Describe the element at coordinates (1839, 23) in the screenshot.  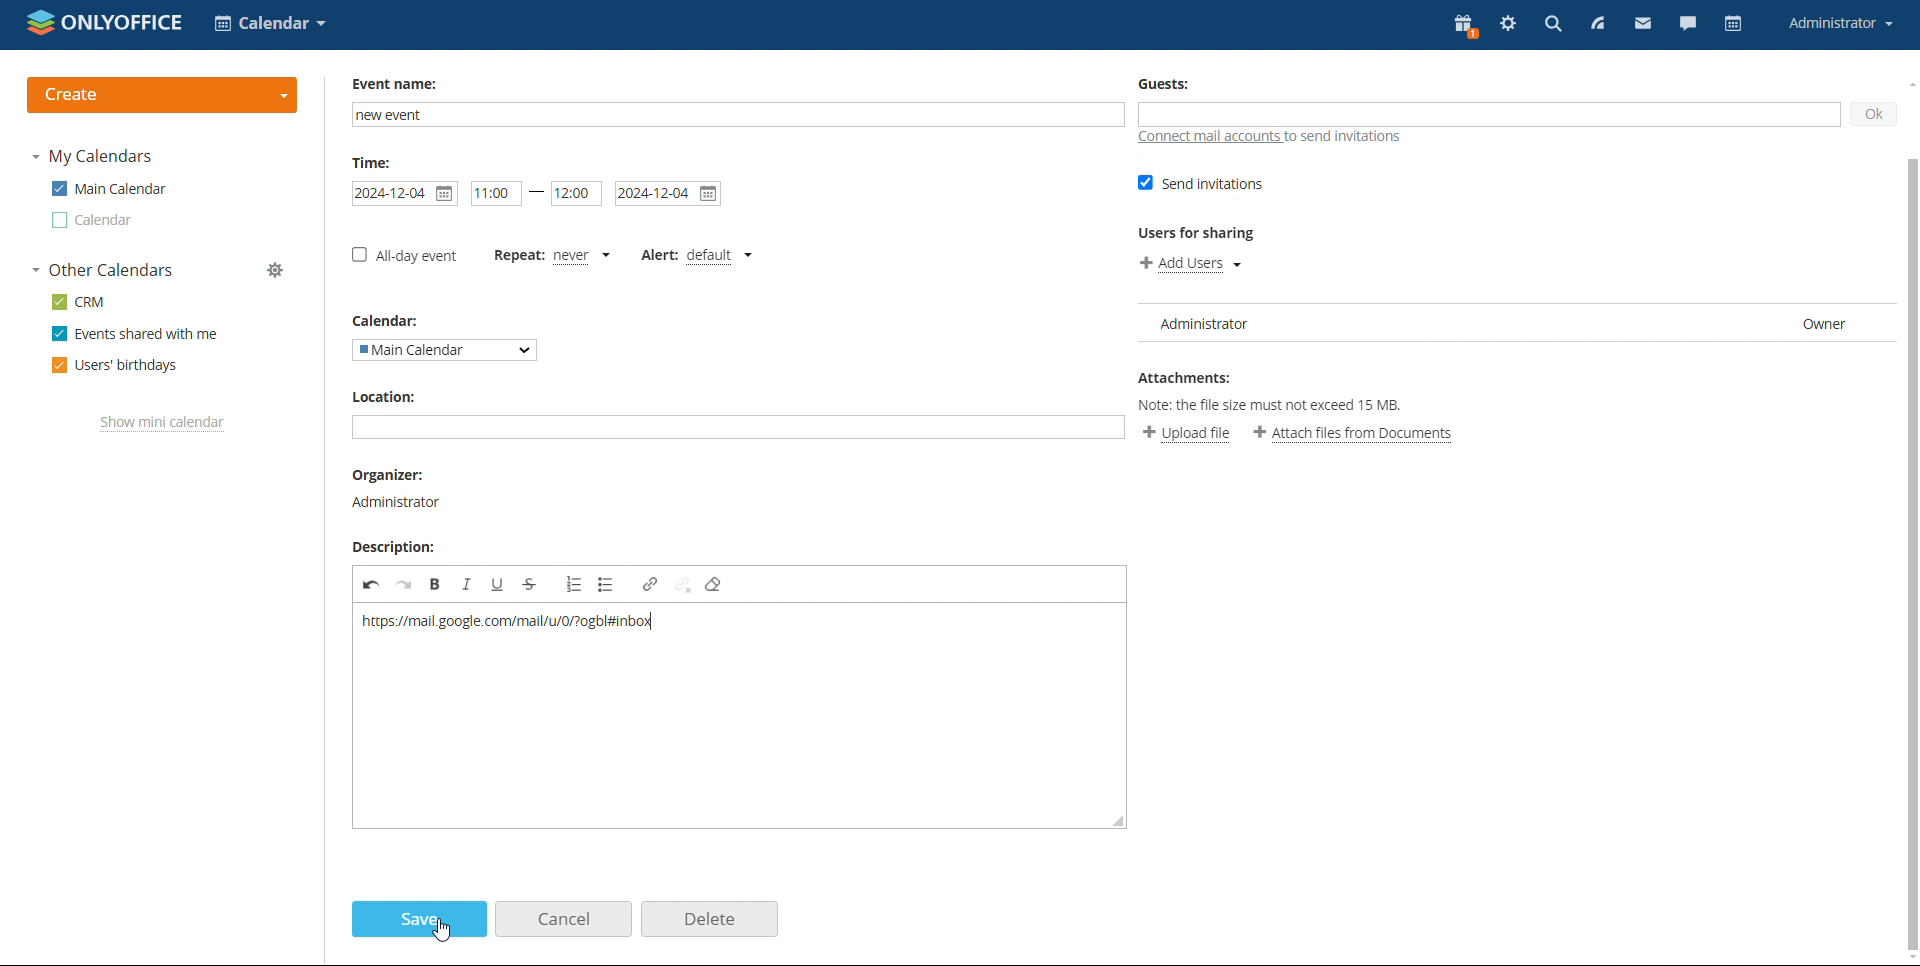
I see `account` at that location.